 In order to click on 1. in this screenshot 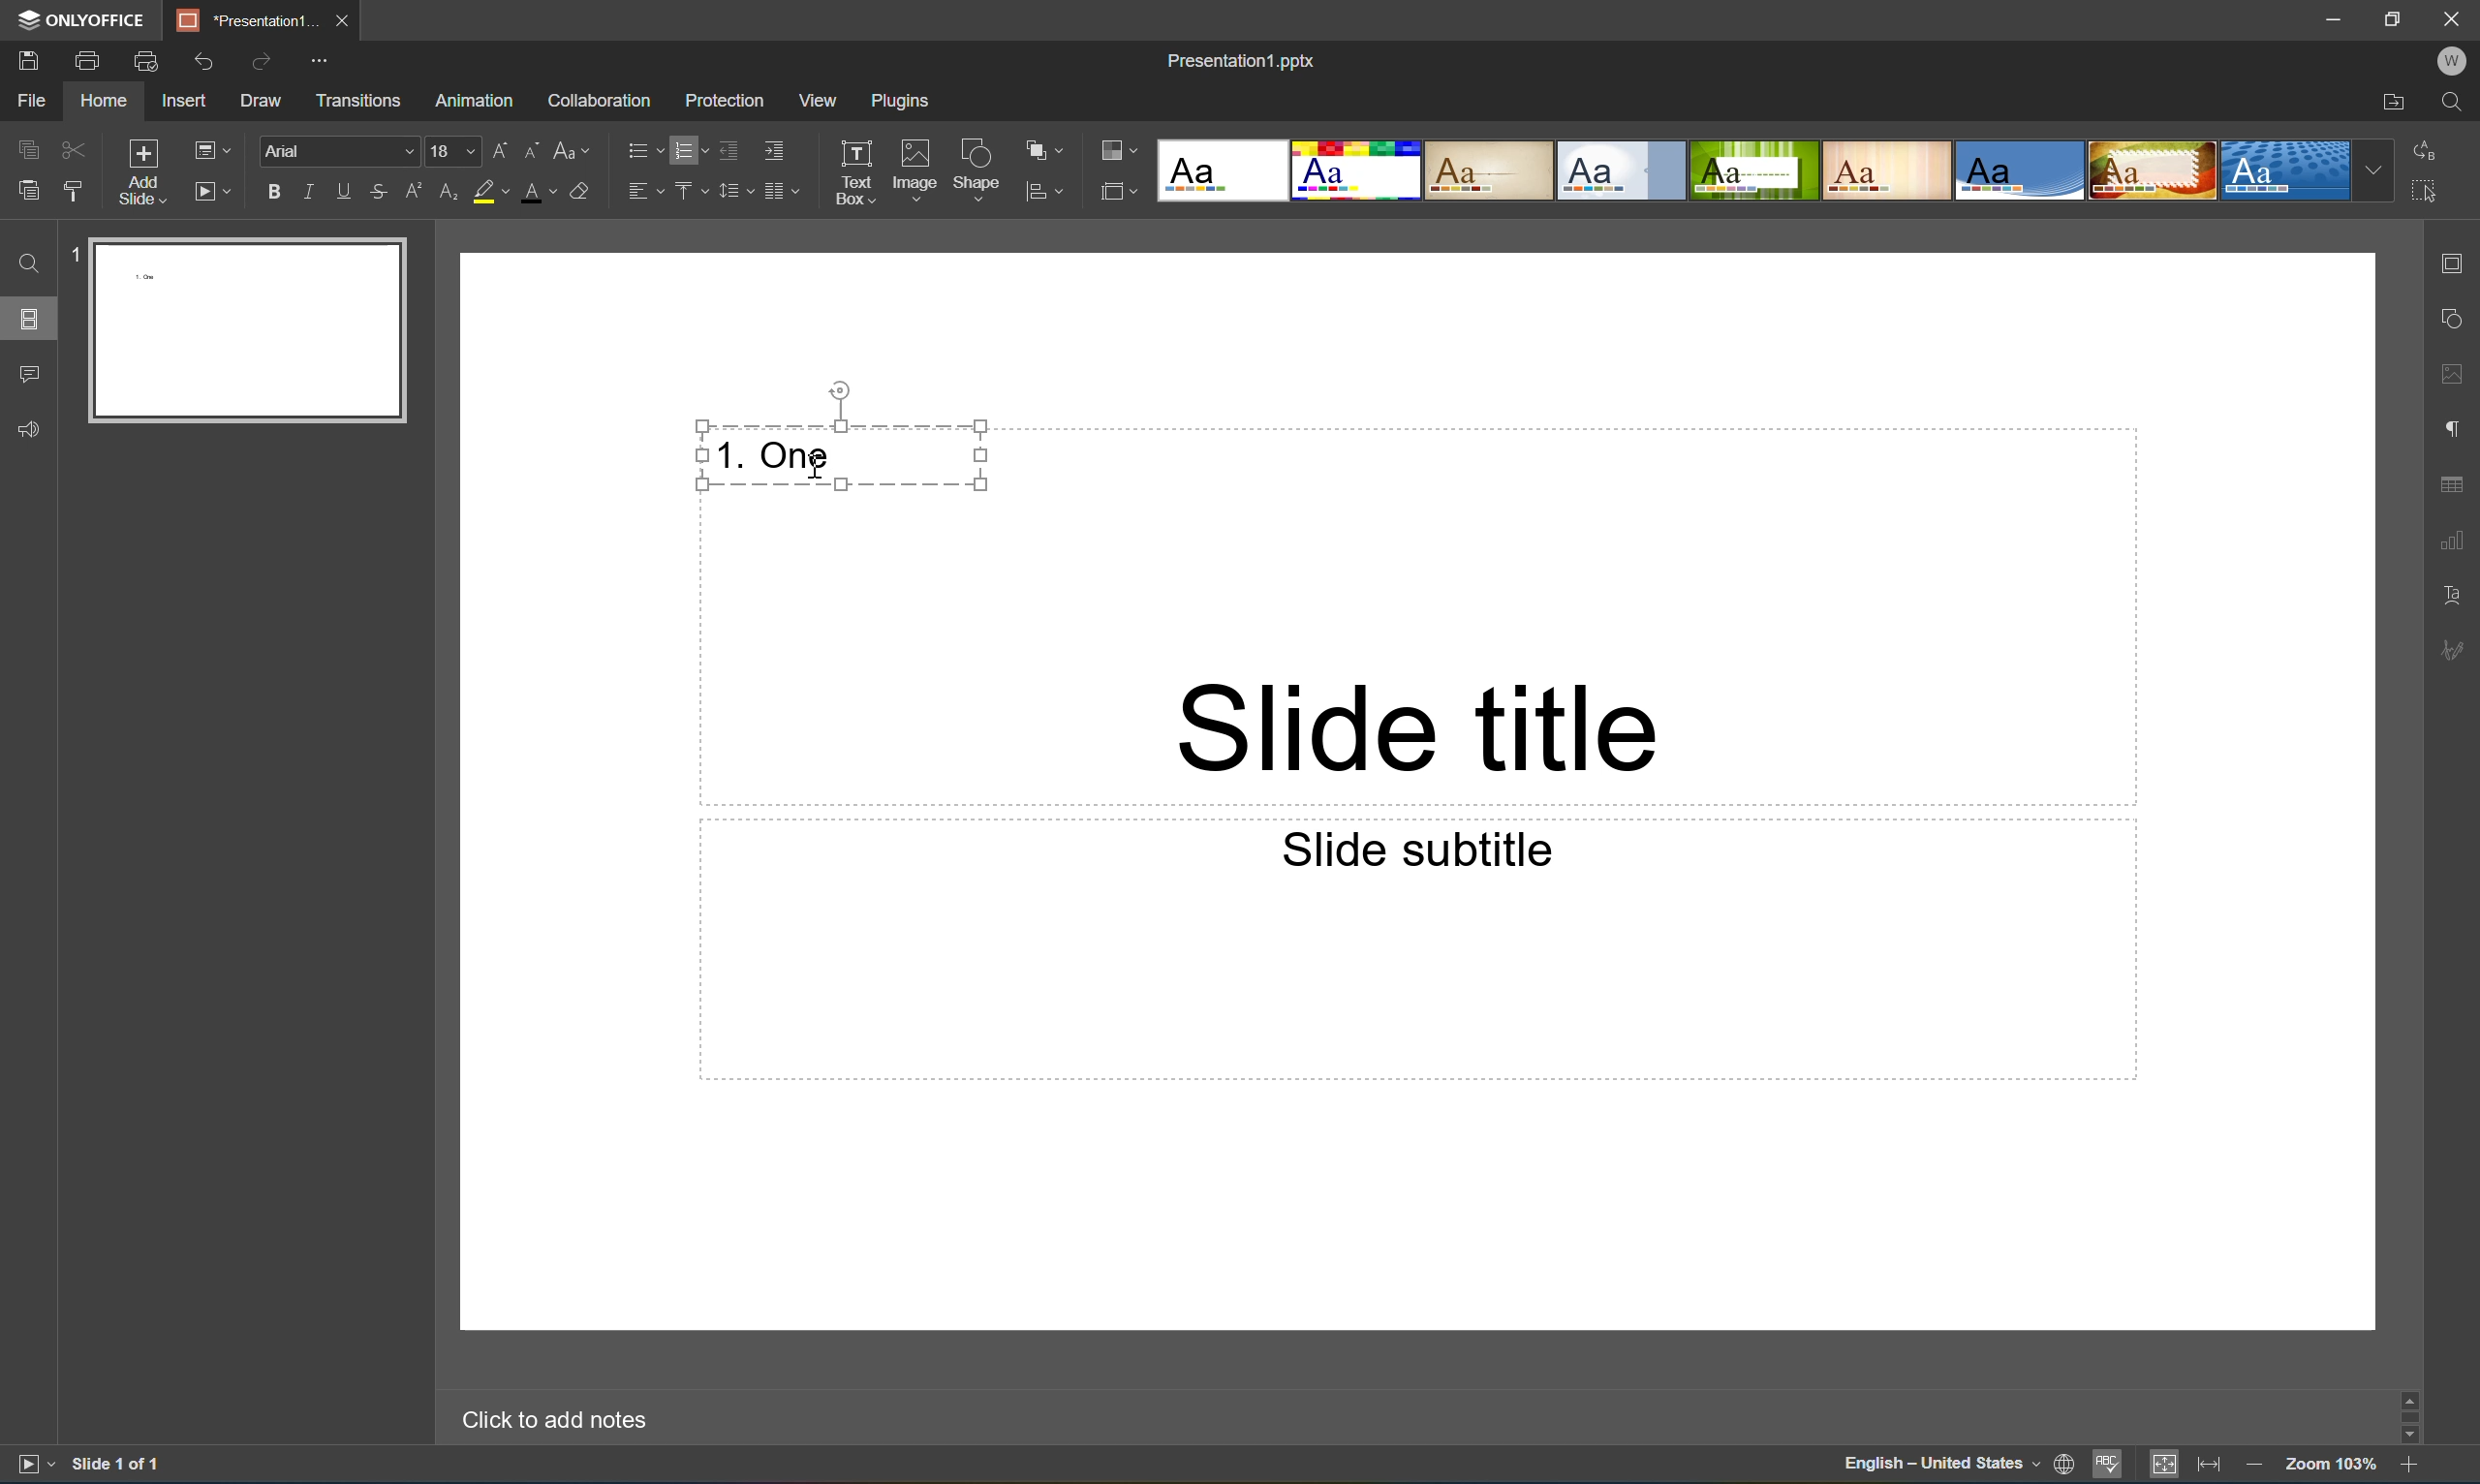, I will do `click(729, 453)`.